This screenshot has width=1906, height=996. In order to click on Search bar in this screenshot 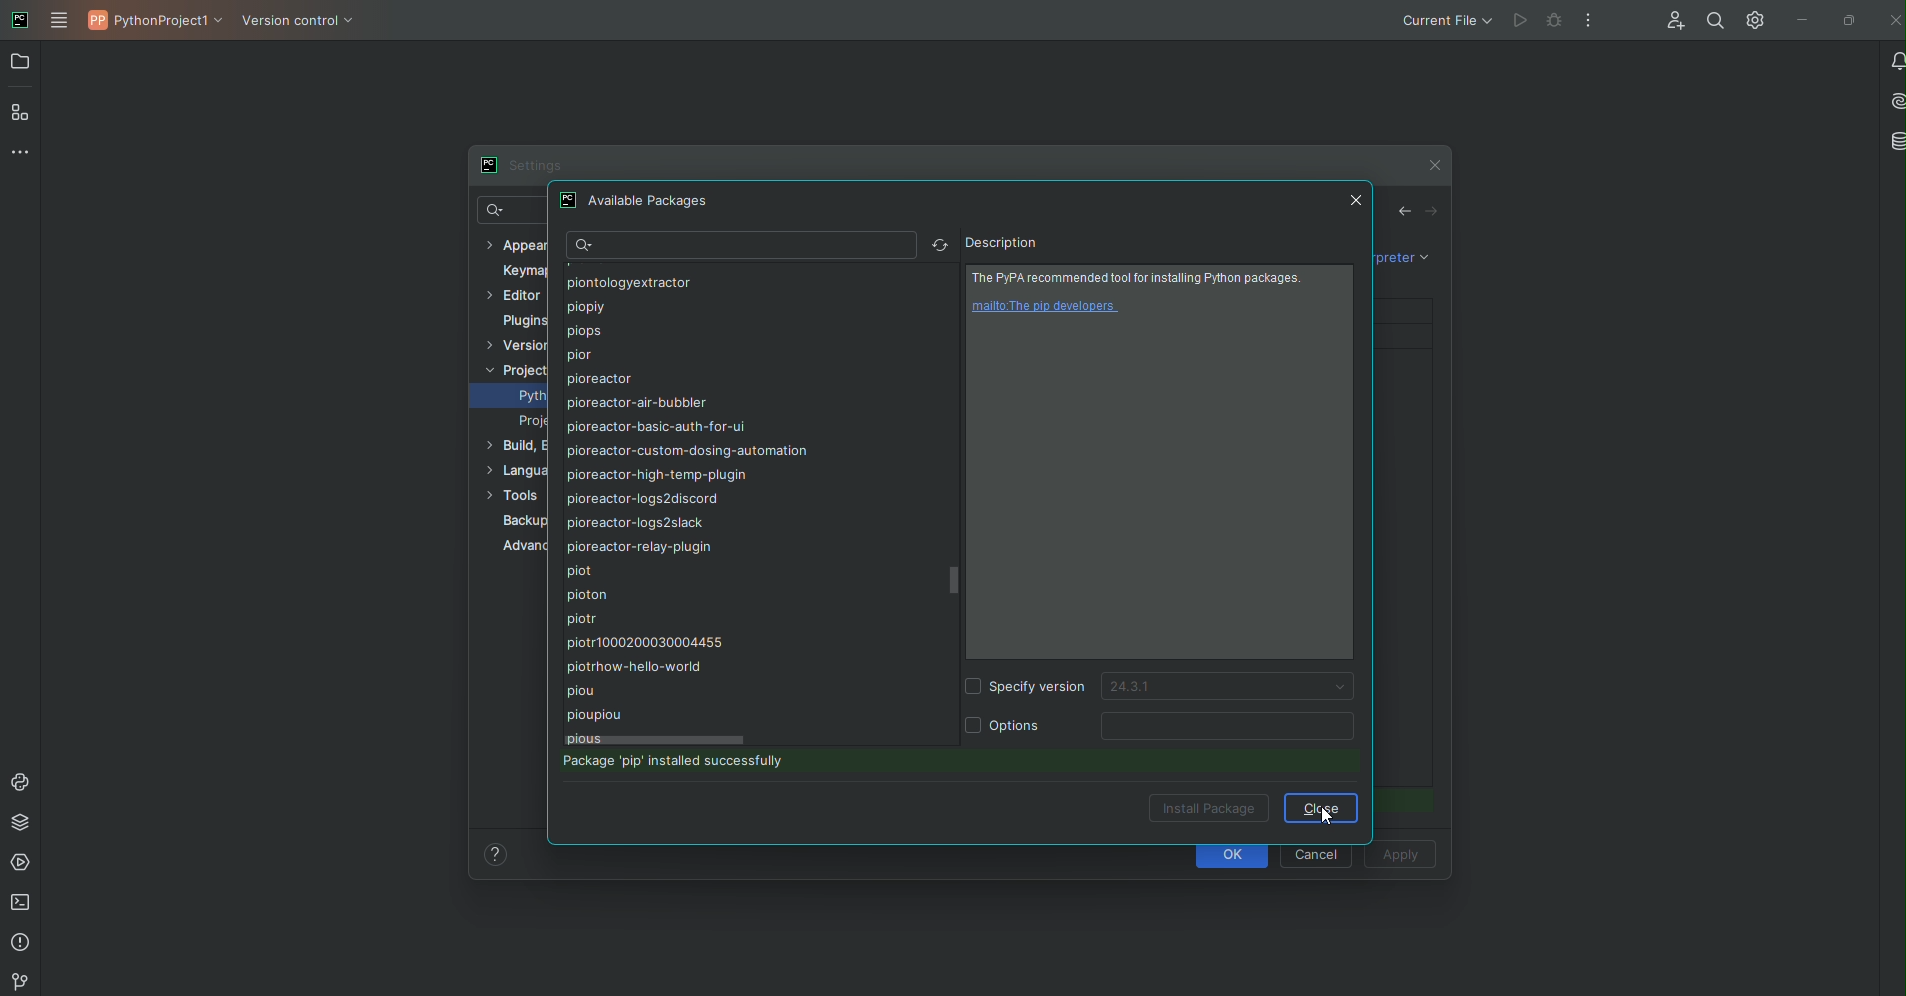, I will do `click(738, 246)`.